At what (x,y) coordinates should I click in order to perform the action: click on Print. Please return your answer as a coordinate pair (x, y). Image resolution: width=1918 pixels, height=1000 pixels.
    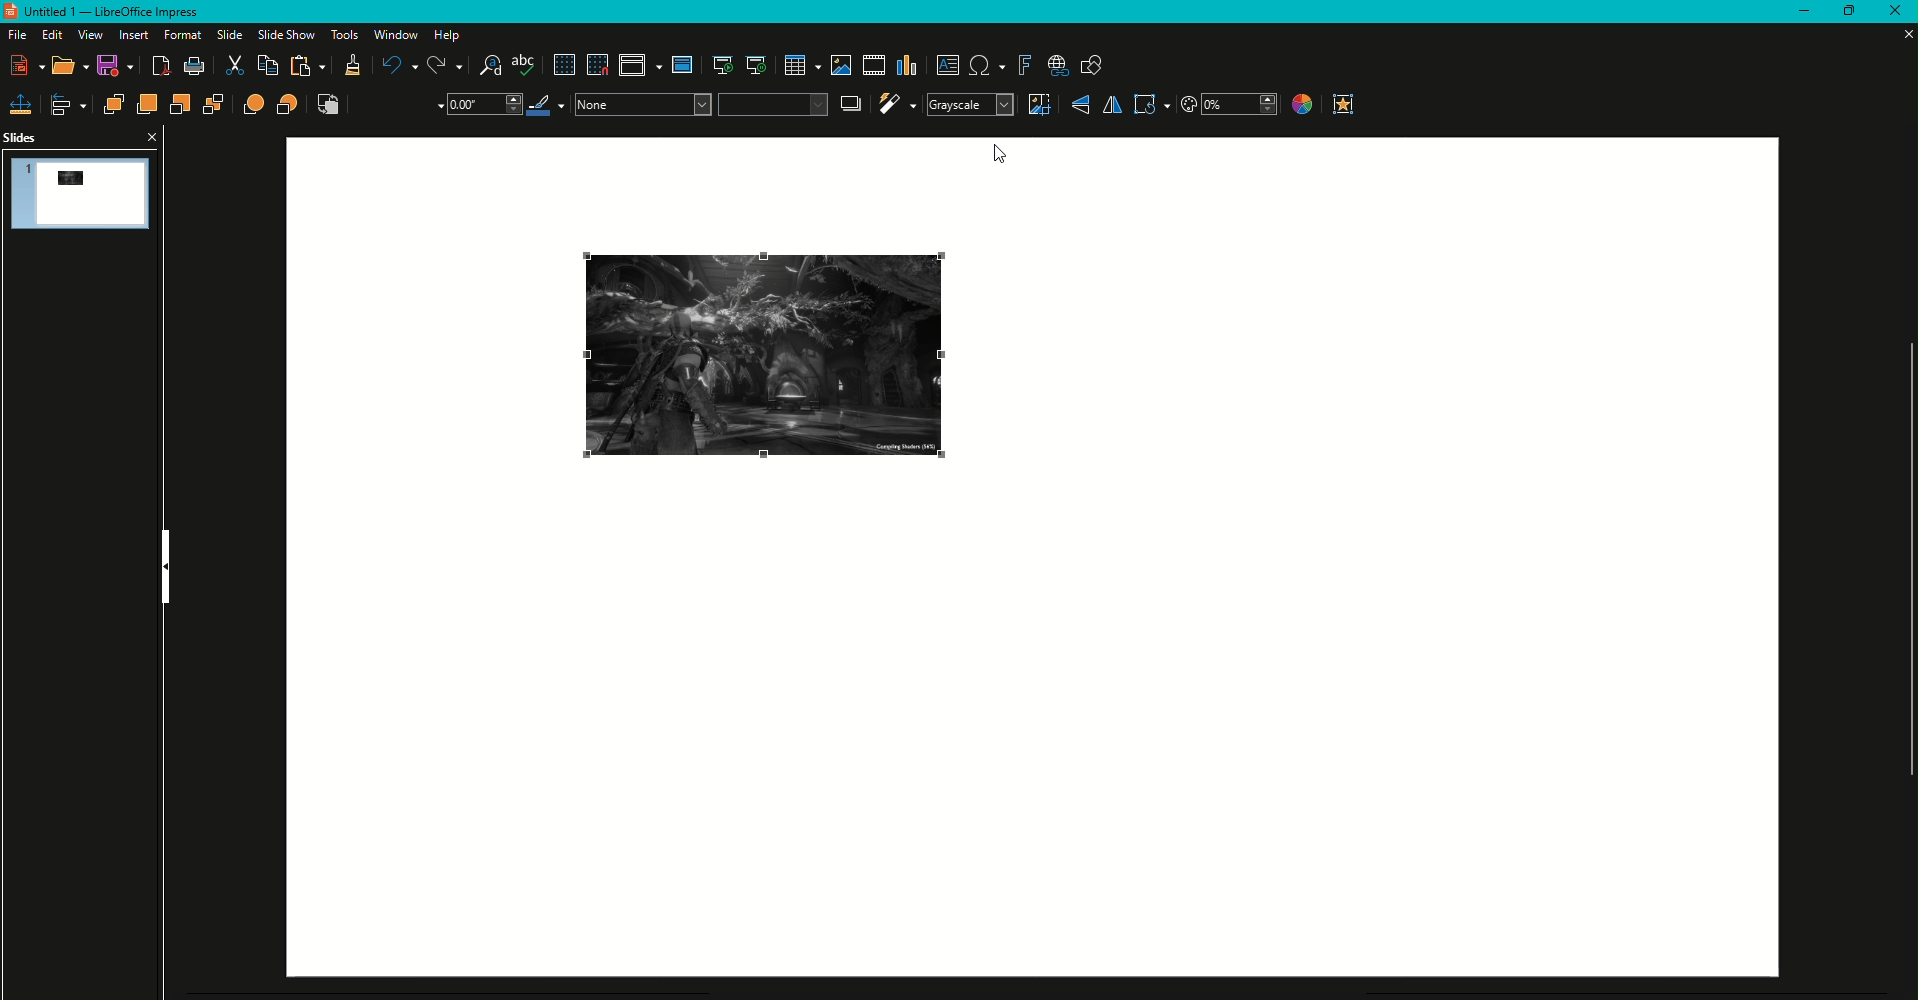
    Looking at the image, I should click on (194, 67).